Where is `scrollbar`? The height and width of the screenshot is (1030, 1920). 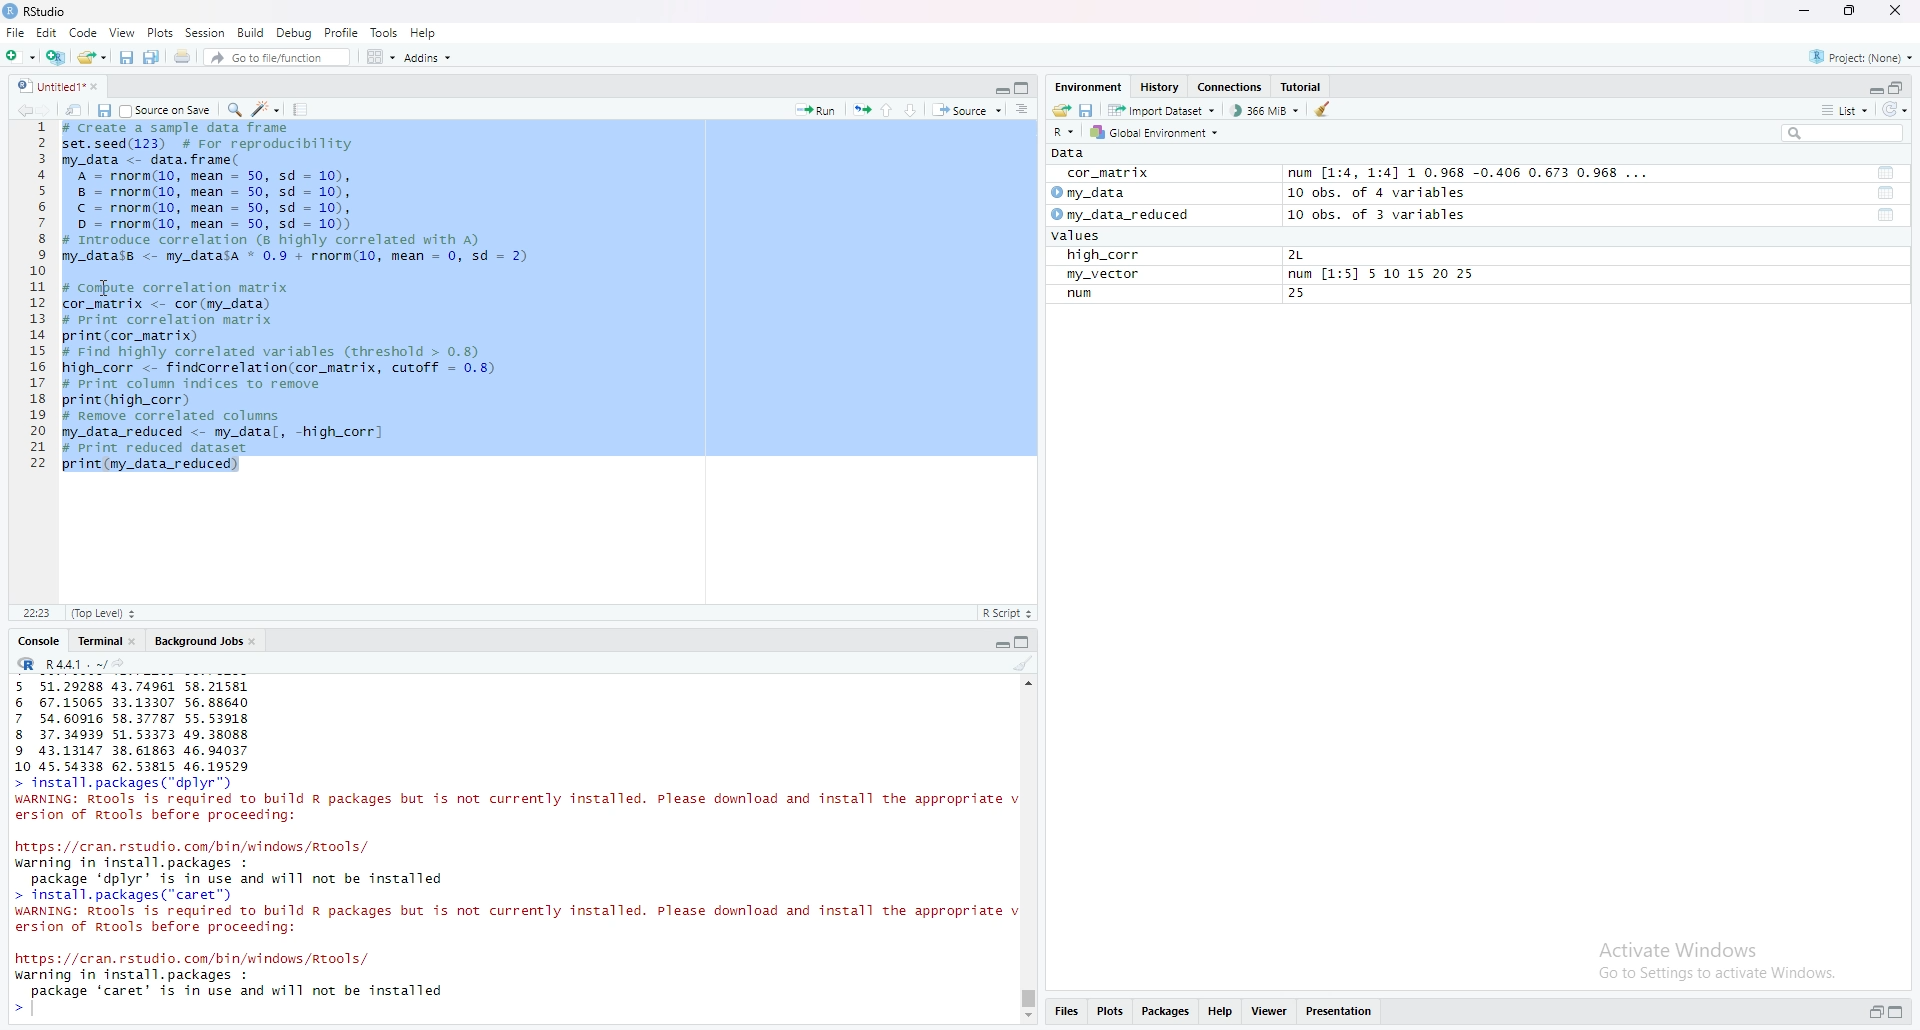
scrollbar is located at coordinates (1031, 850).